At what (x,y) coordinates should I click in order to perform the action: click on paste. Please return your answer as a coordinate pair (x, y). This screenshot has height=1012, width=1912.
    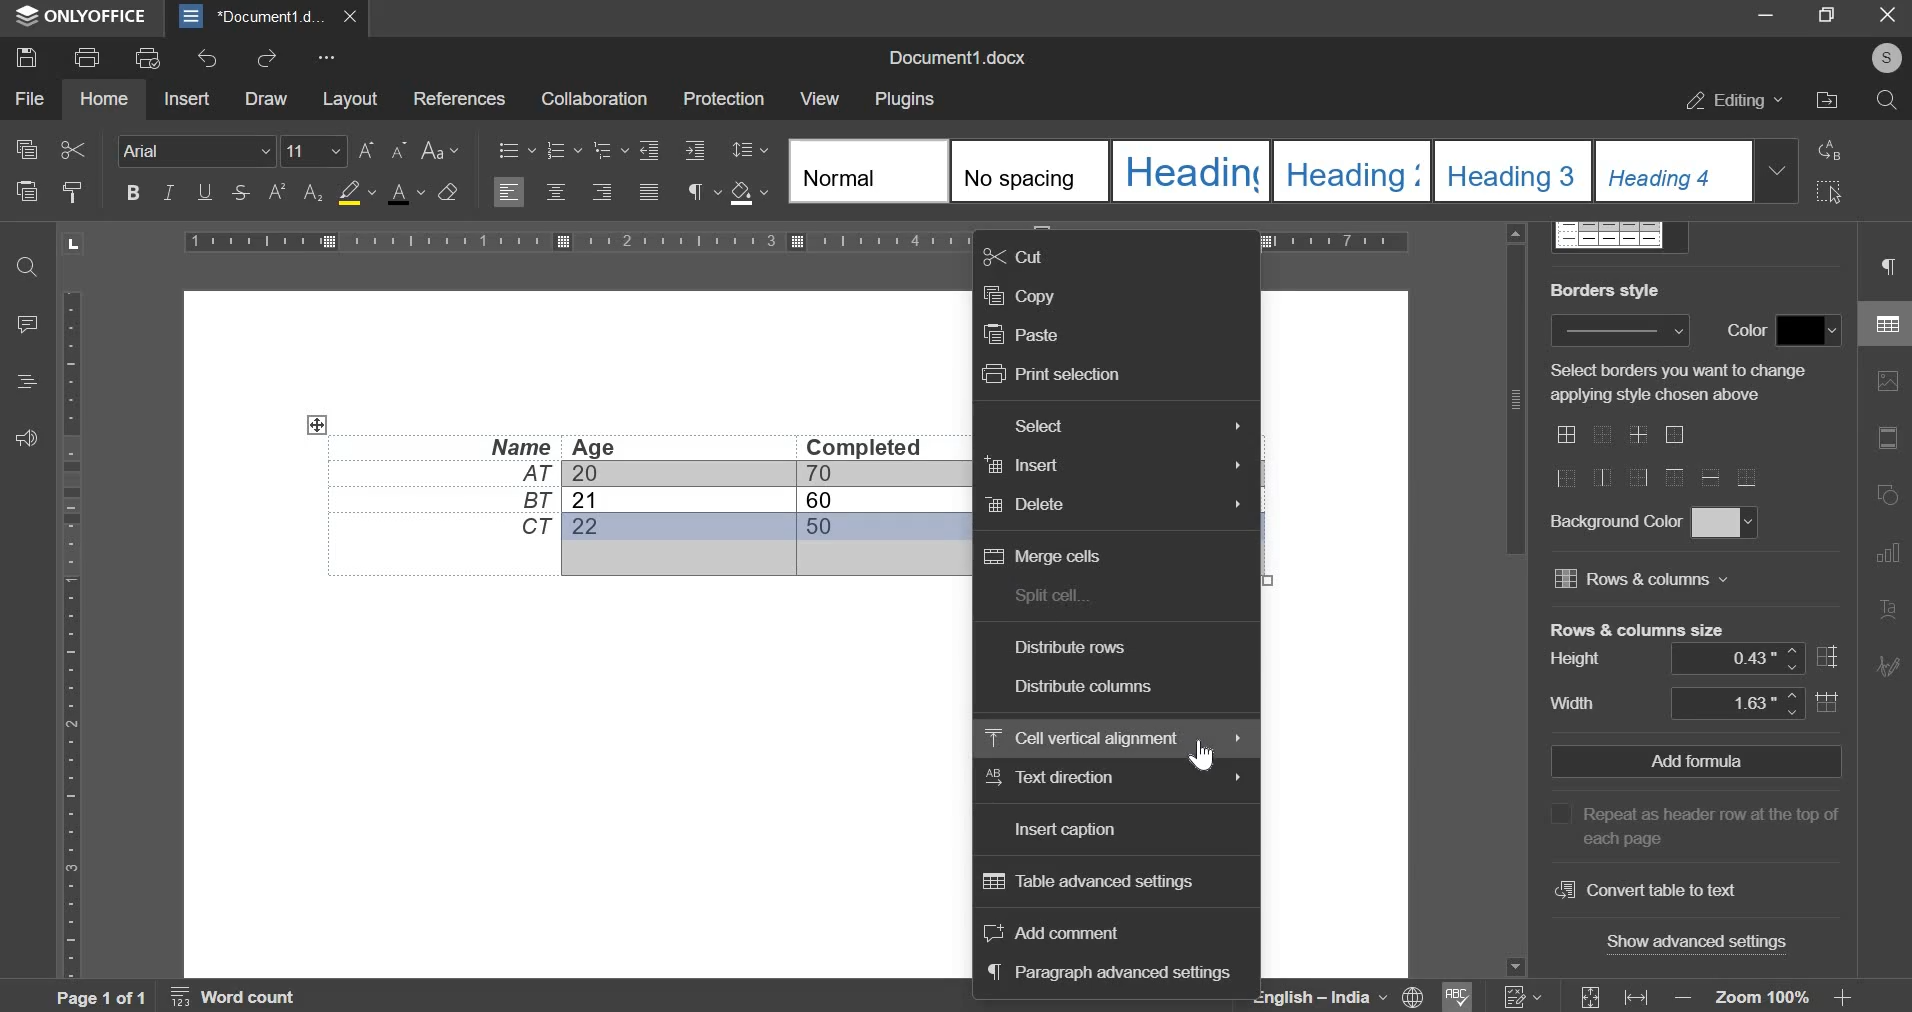
    Looking at the image, I should click on (24, 191).